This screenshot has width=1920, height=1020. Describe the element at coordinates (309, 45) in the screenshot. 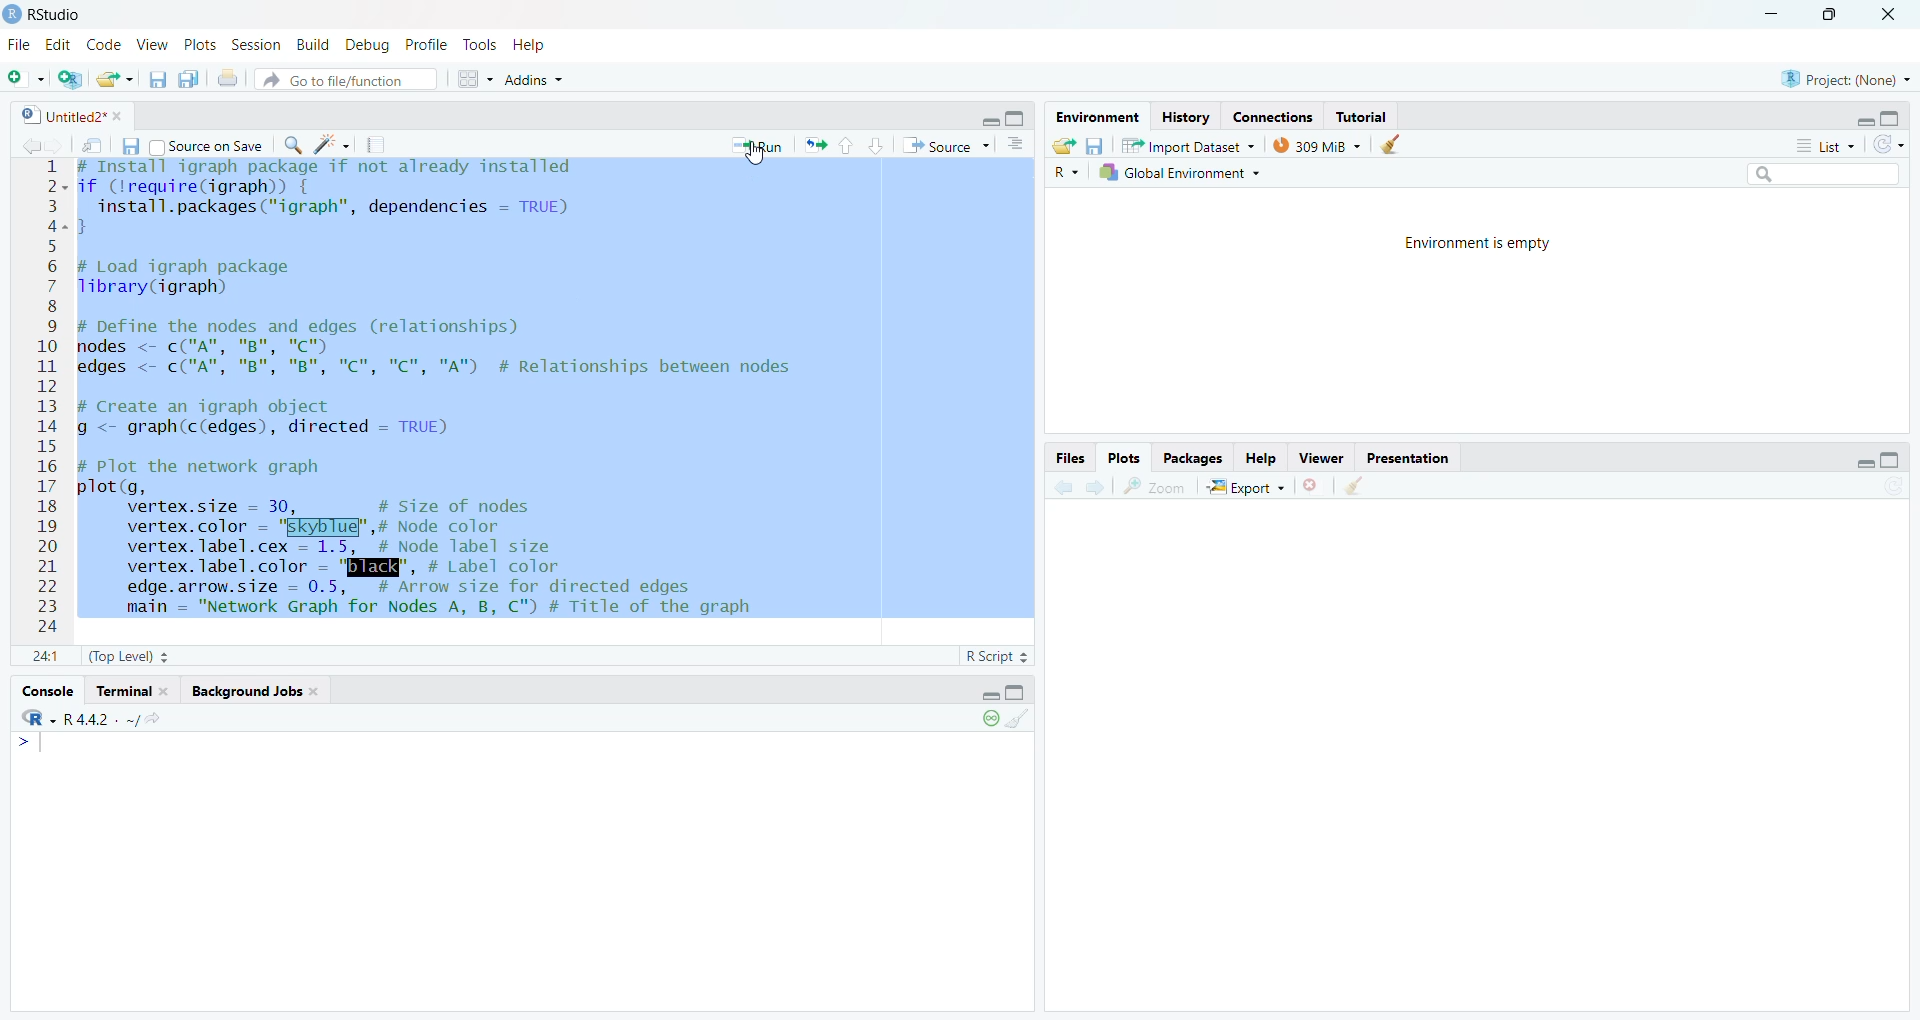

I see `Build` at that location.